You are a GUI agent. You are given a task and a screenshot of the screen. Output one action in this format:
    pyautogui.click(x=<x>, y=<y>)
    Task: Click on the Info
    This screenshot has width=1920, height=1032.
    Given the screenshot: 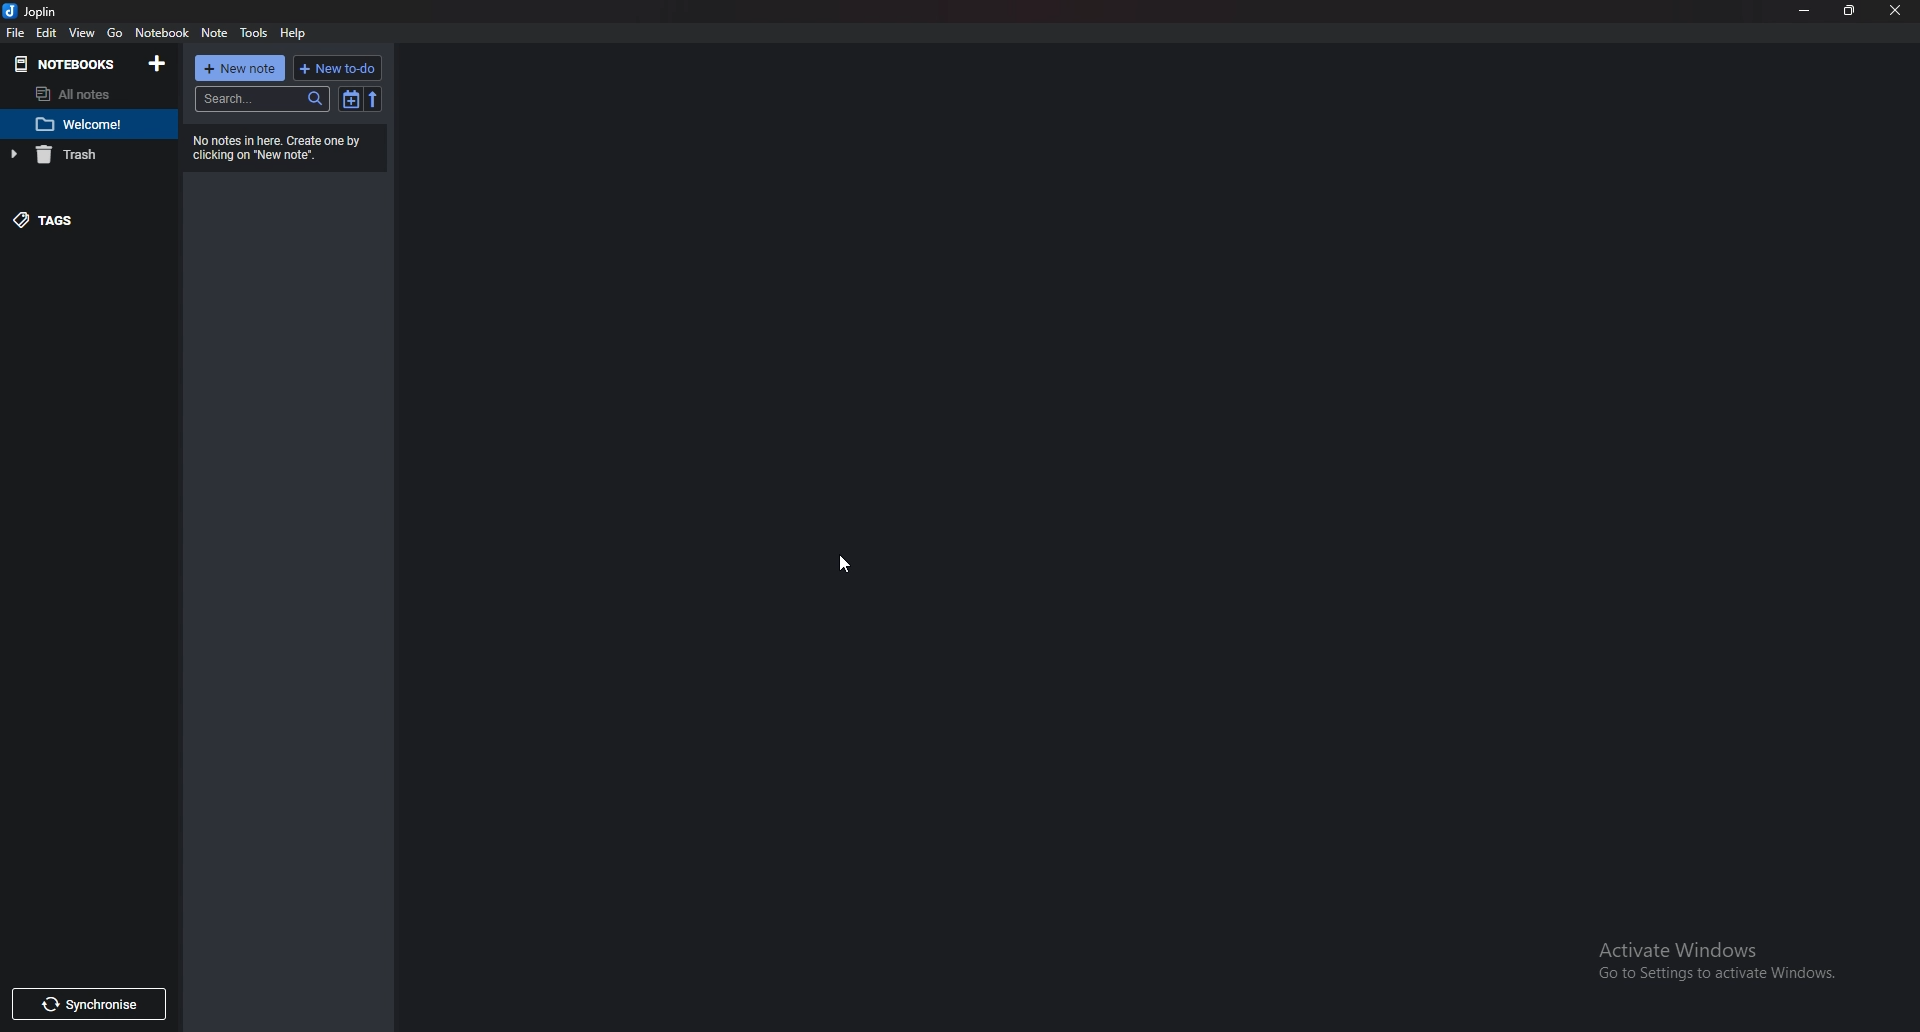 What is the action you would take?
    pyautogui.click(x=276, y=146)
    